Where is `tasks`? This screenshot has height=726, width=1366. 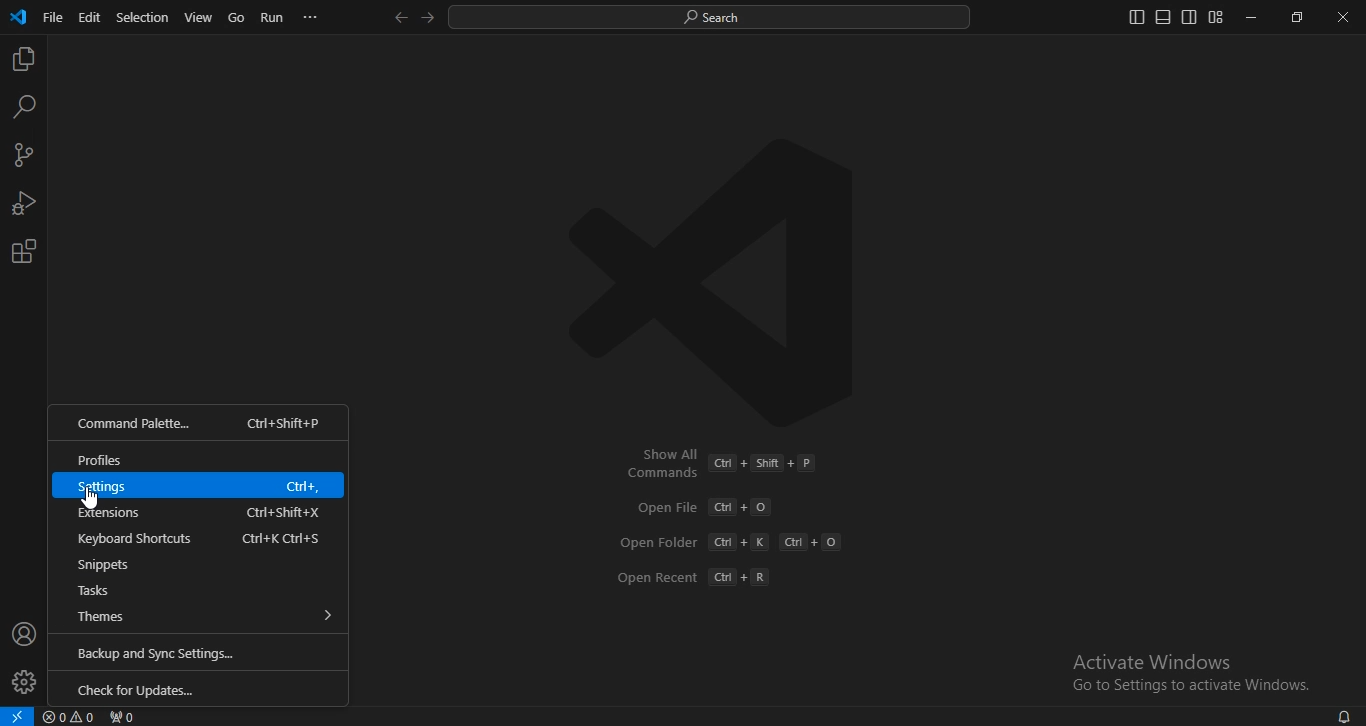
tasks is located at coordinates (193, 591).